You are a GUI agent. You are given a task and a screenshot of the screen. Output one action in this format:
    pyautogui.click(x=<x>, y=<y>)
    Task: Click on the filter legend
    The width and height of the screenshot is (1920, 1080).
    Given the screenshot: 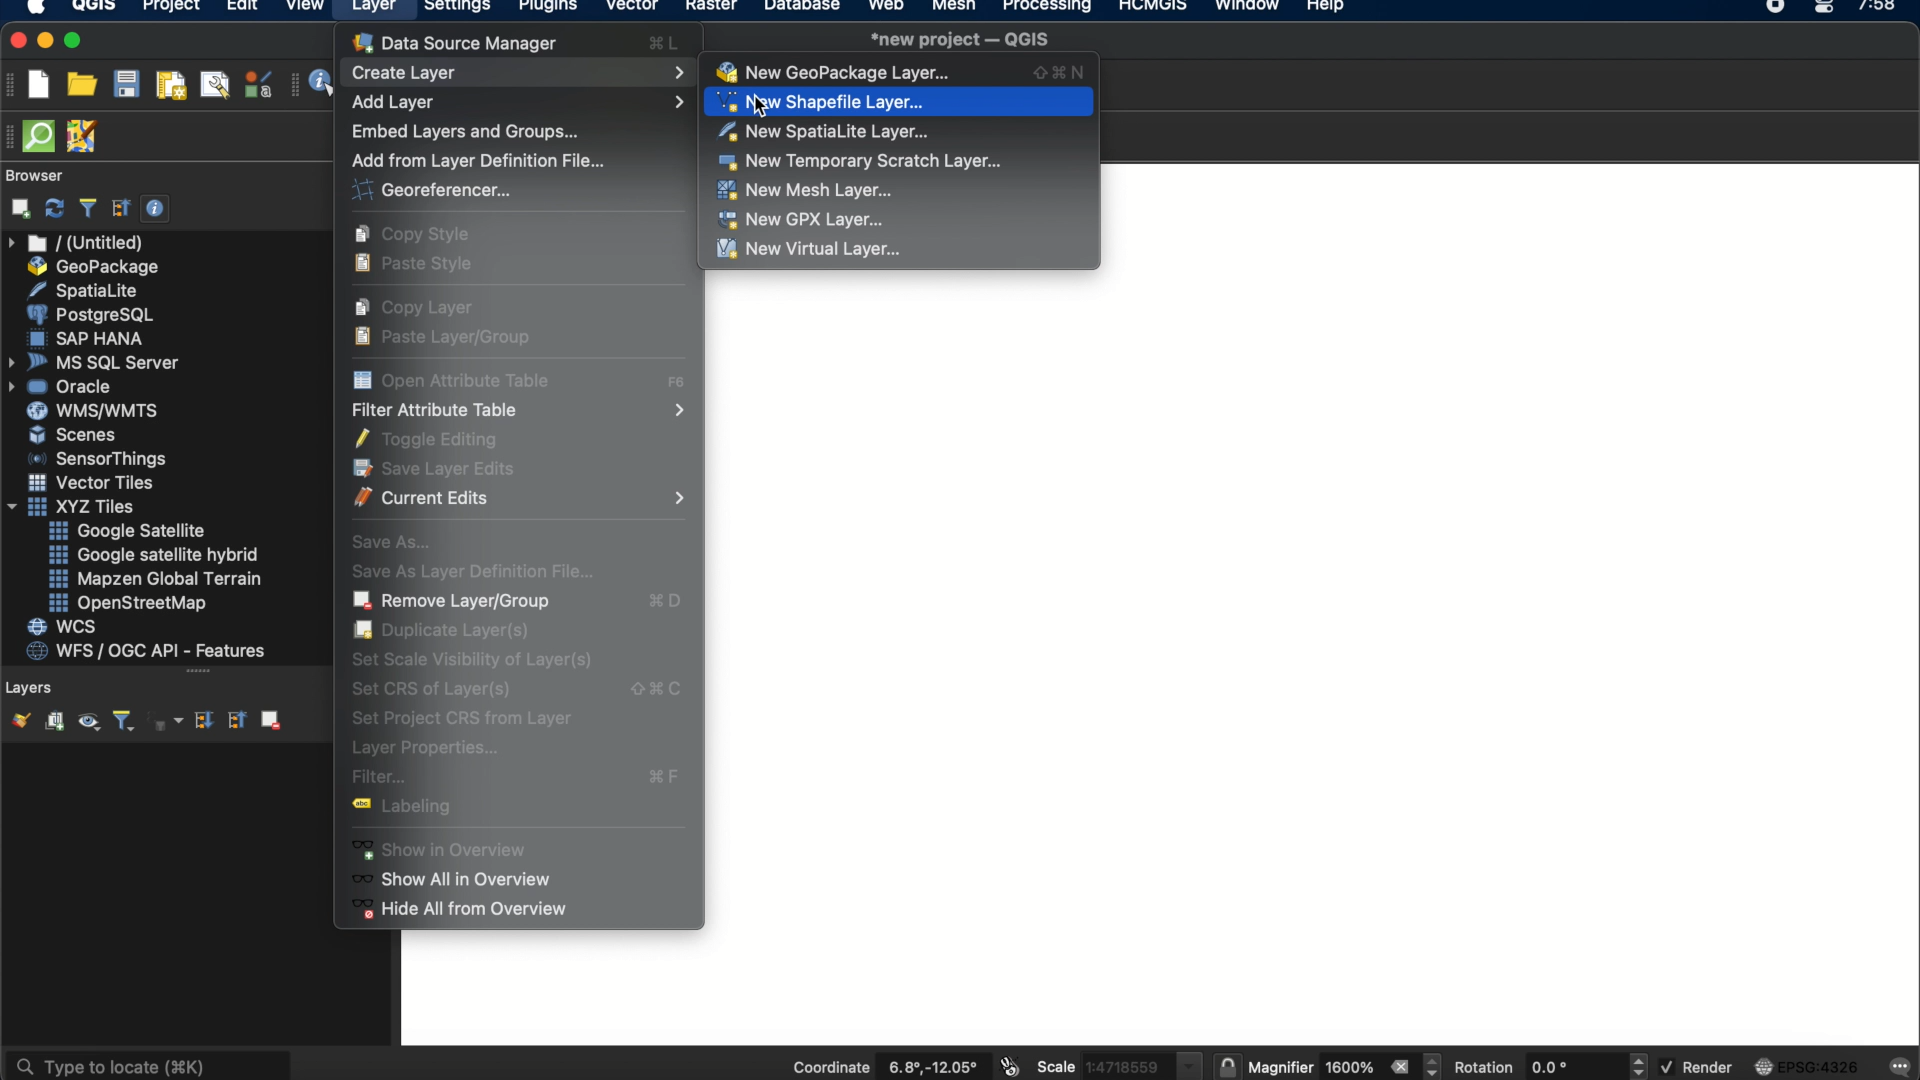 What is the action you would take?
    pyautogui.click(x=122, y=722)
    